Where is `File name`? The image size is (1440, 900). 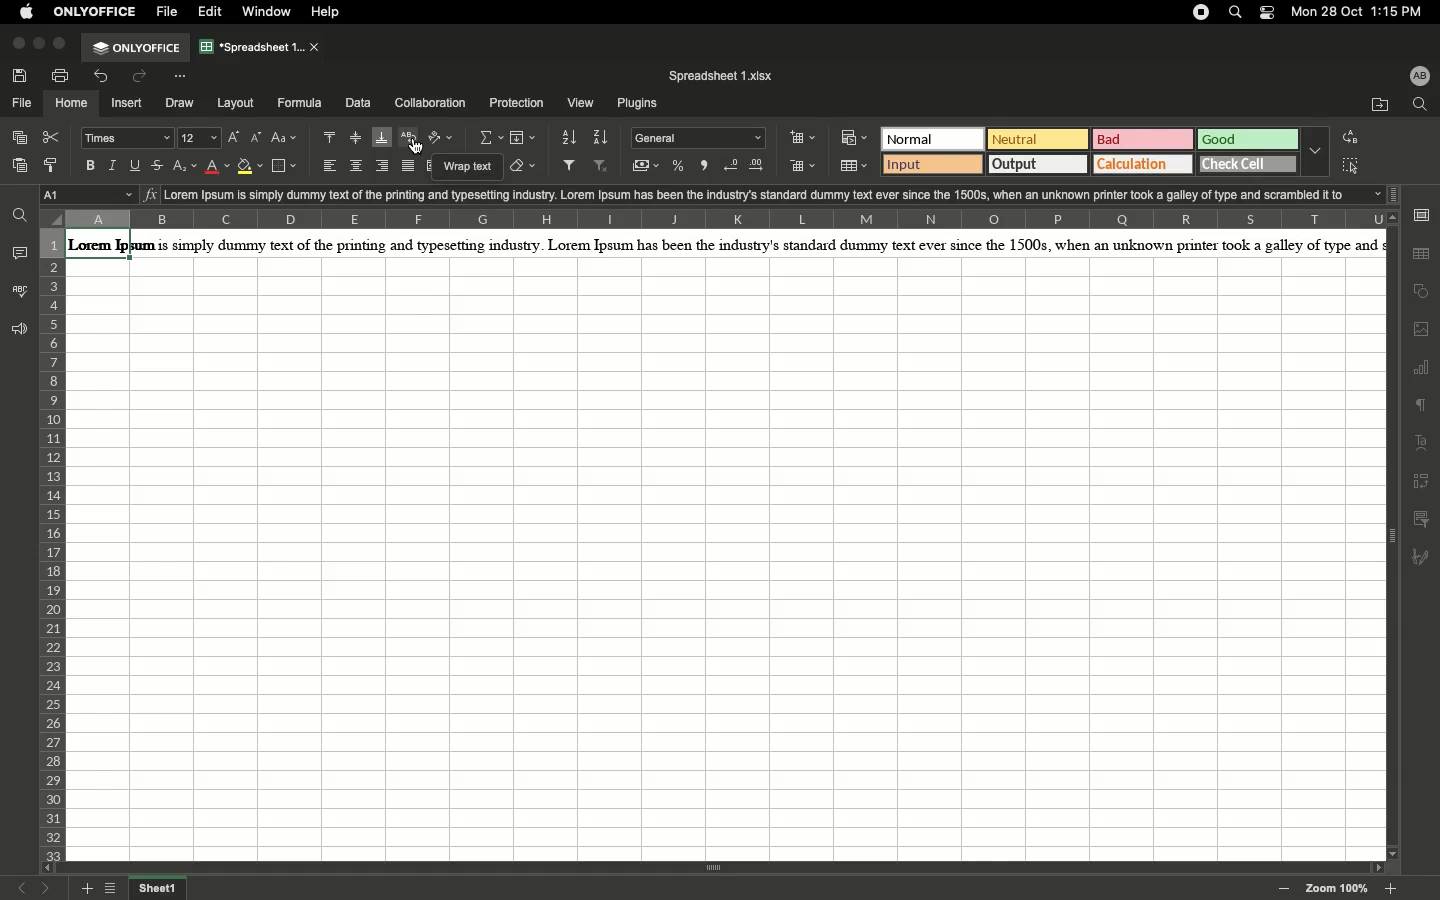 File name is located at coordinates (724, 76).